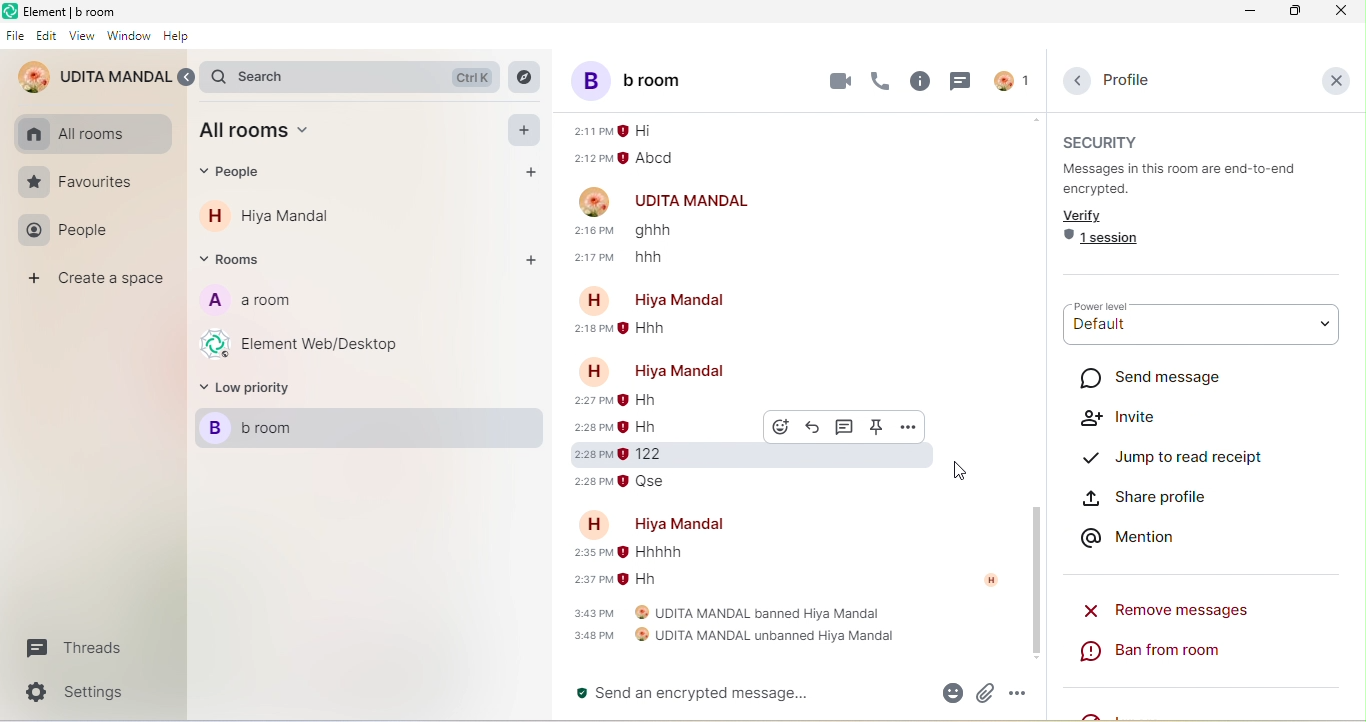 The height and width of the screenshot is (722, 1366). What do you see at coordinates (660, 369) in the screenshot?
I see `account name- hiya mandal` at bounding box center [660, 369].